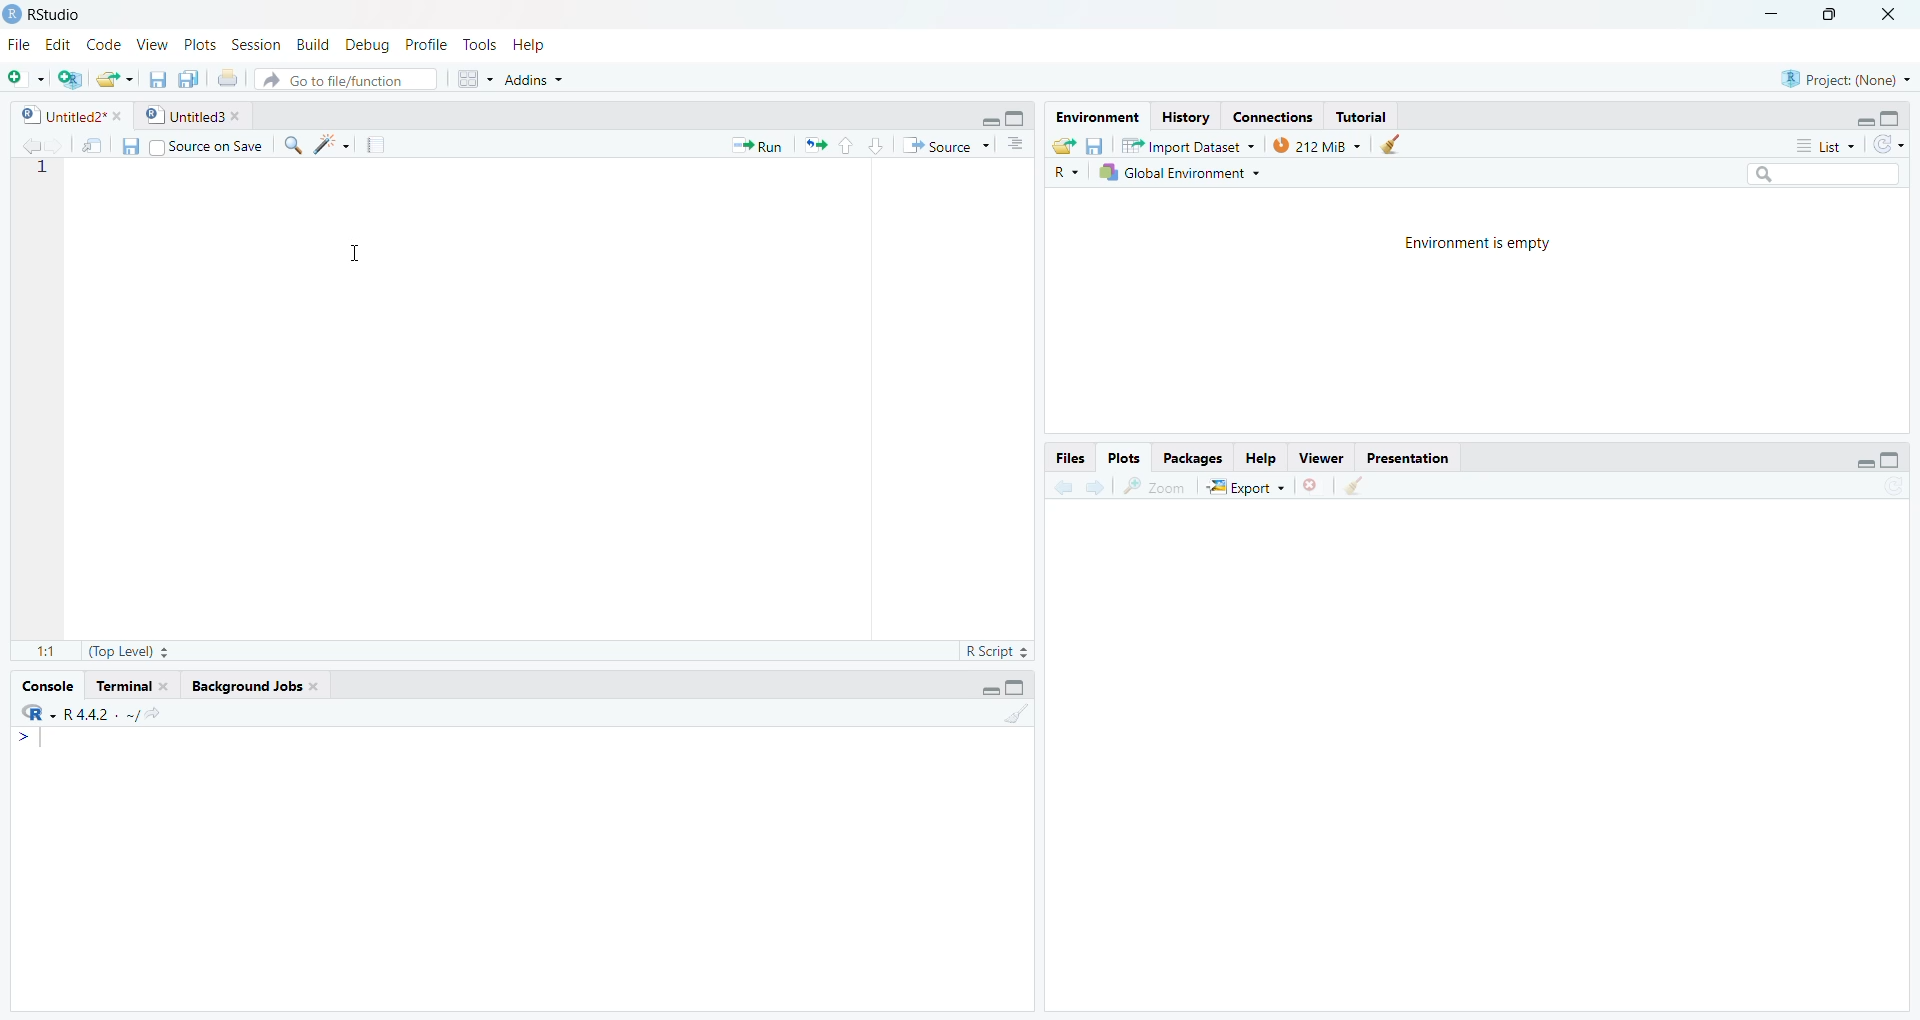  Describe the element at coordinates (1189, 147) in the screenshot. I see `IMPORT DATASET` at that location.